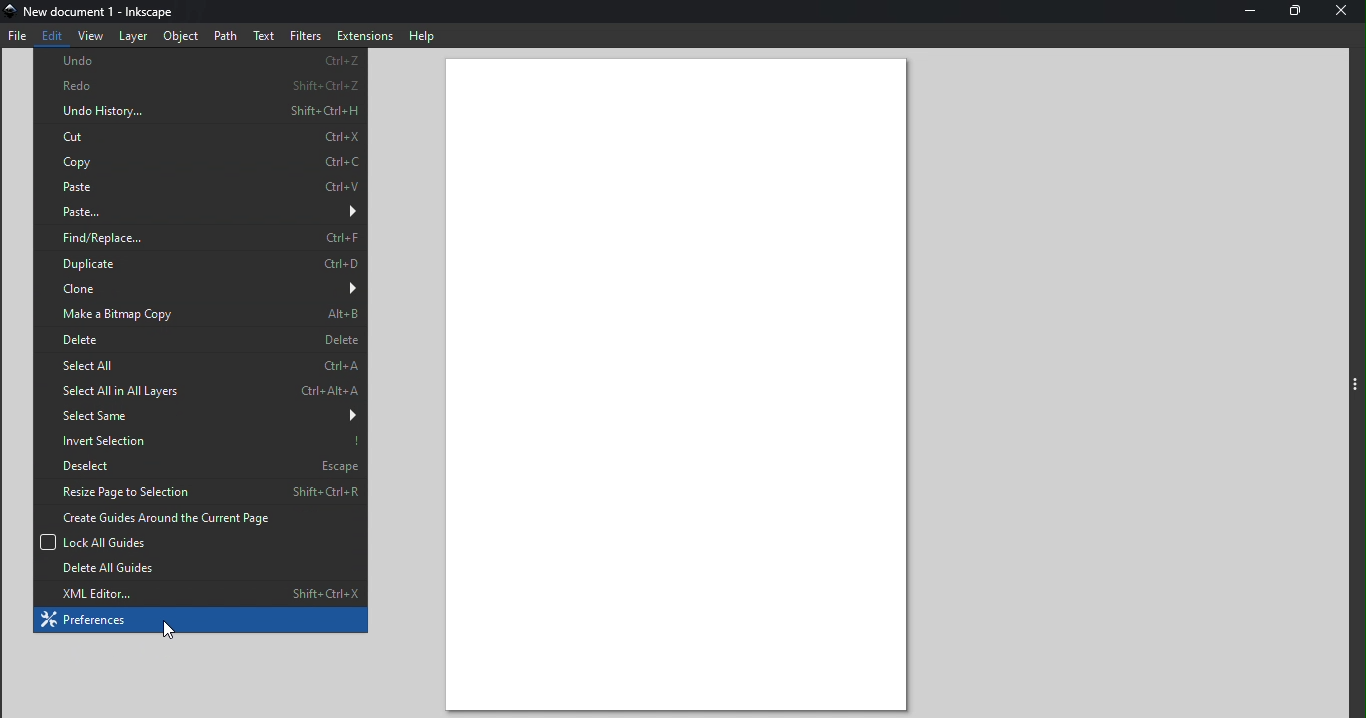  What do you see at coordinates (200, 621) in the screenshot?
I see `Preferences` at bounding box center [200, 621].